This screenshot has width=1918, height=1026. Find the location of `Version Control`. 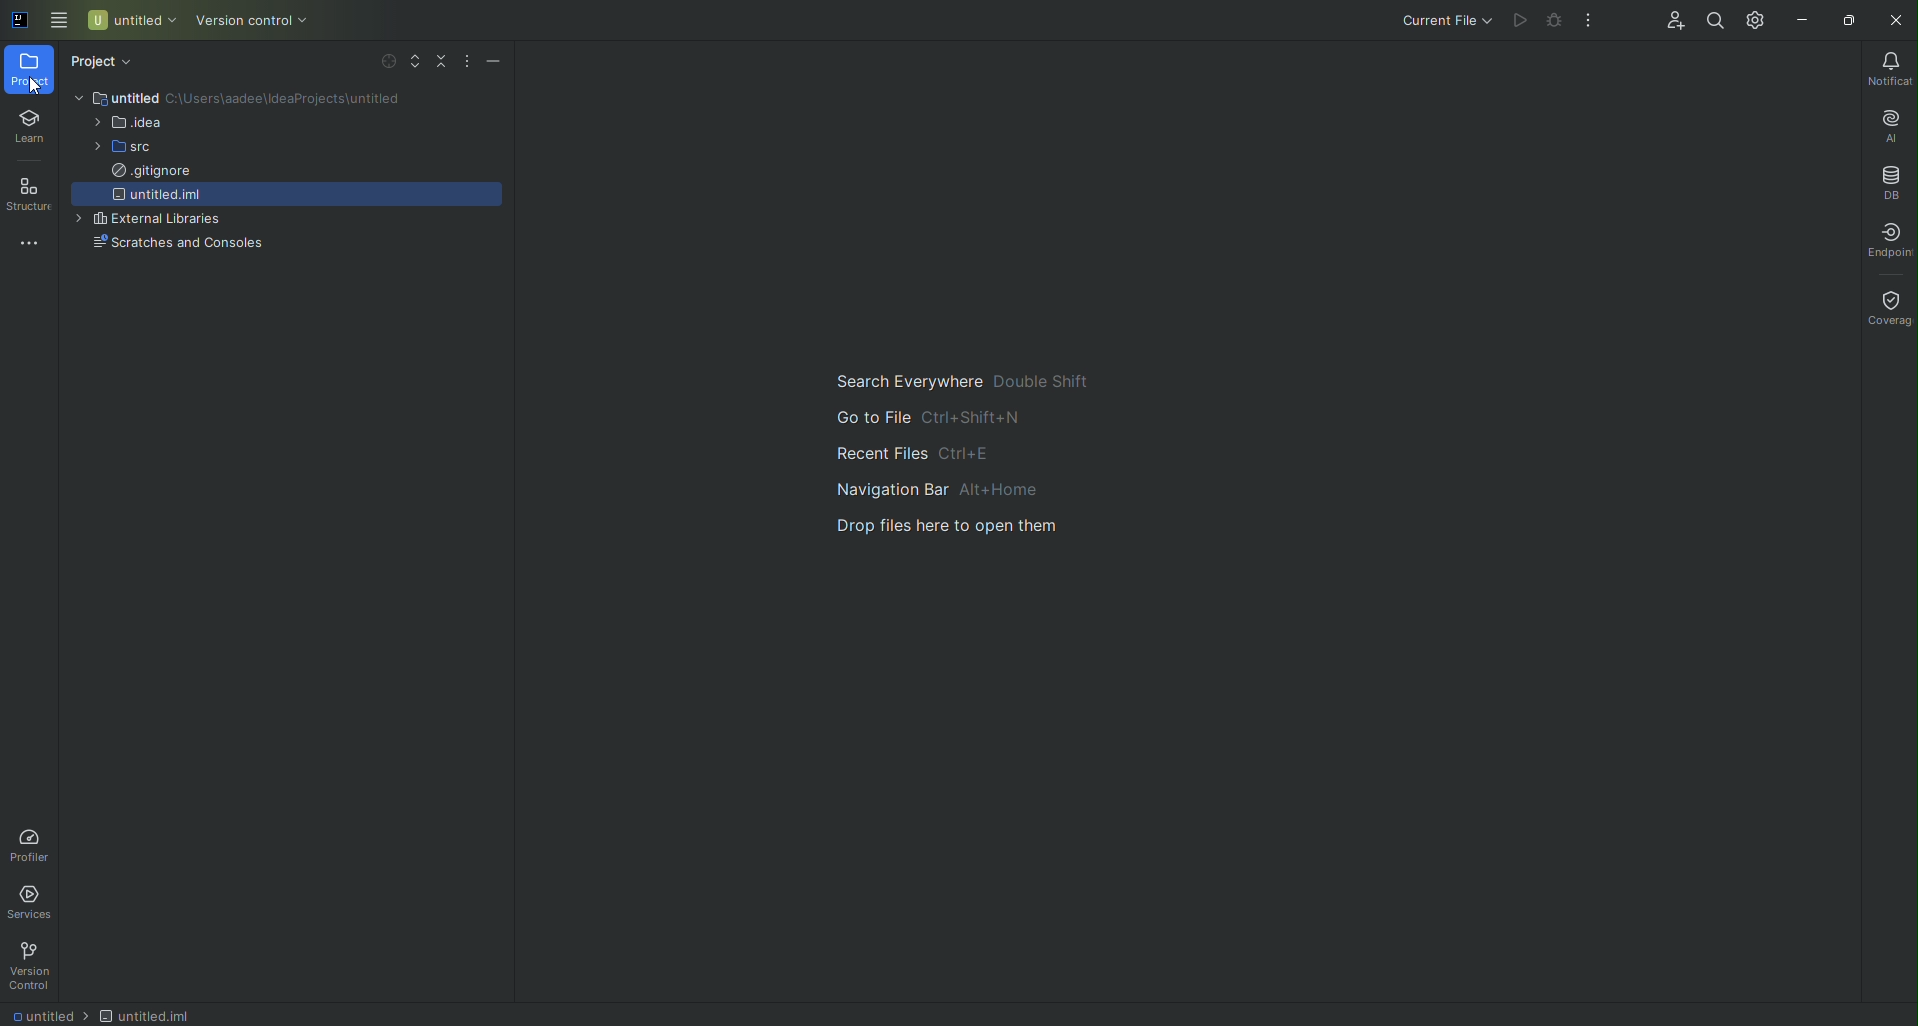

Version Control is located at coordinates (247, 23).